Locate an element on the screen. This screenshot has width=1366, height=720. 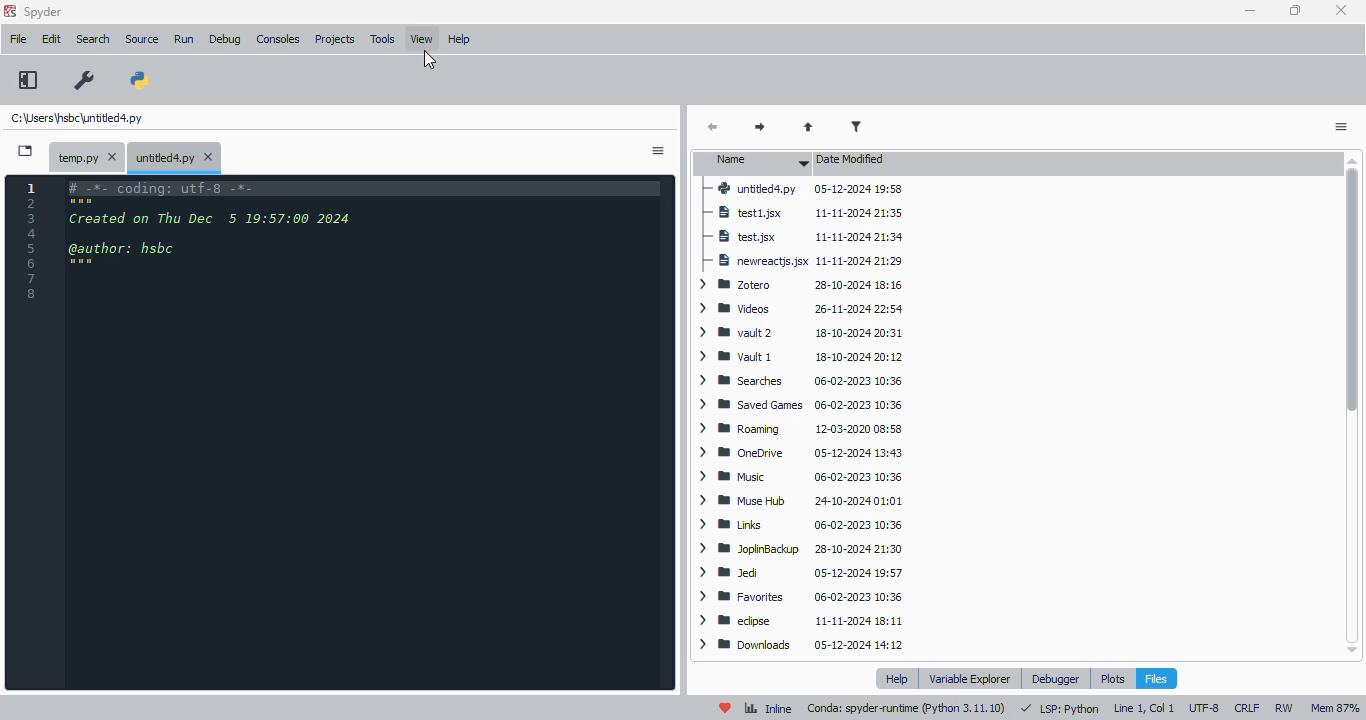
options is located at coordinates (657, 151).